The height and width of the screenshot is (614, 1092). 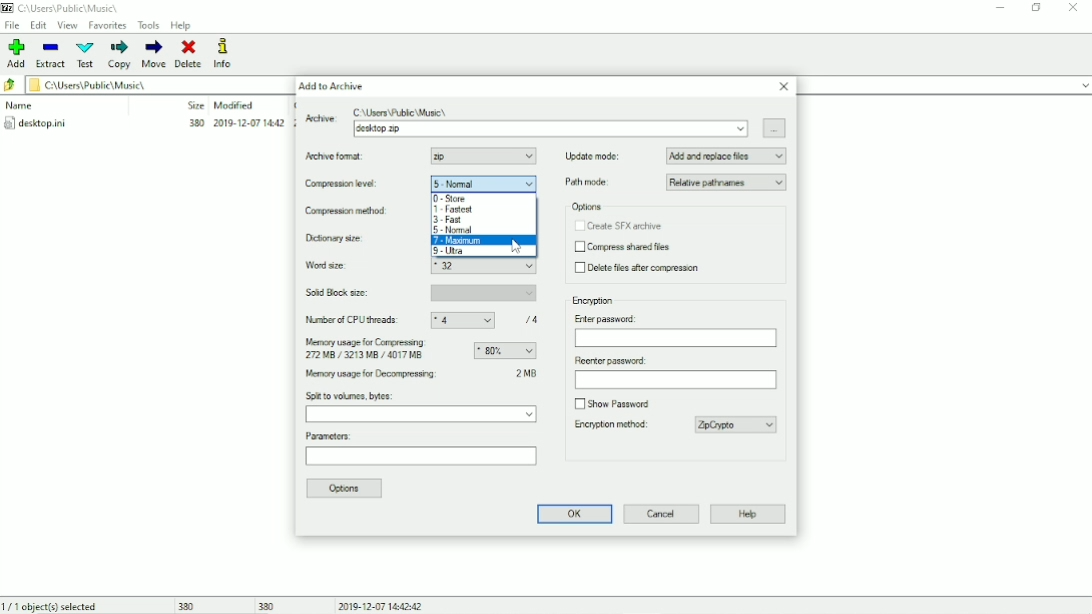 I want to click on Modified, so click(x=235, y=105).